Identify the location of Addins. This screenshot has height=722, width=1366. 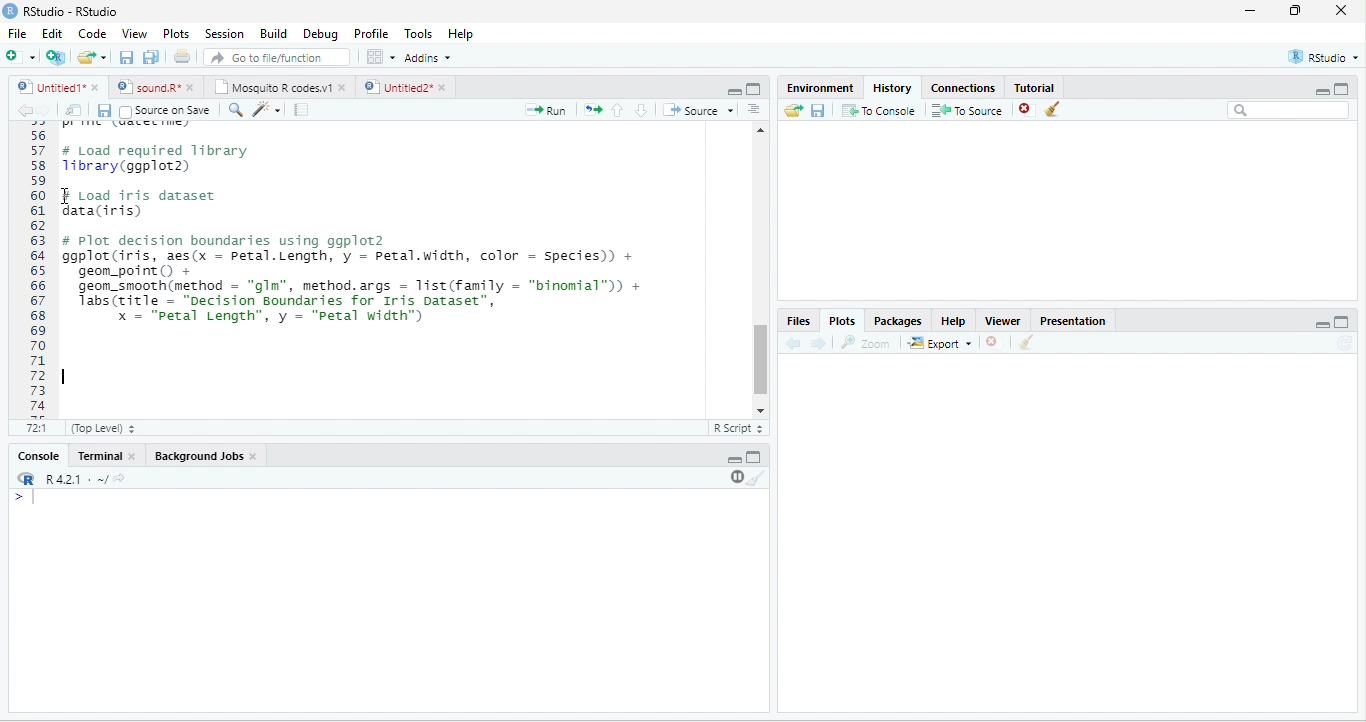
(428, 58).